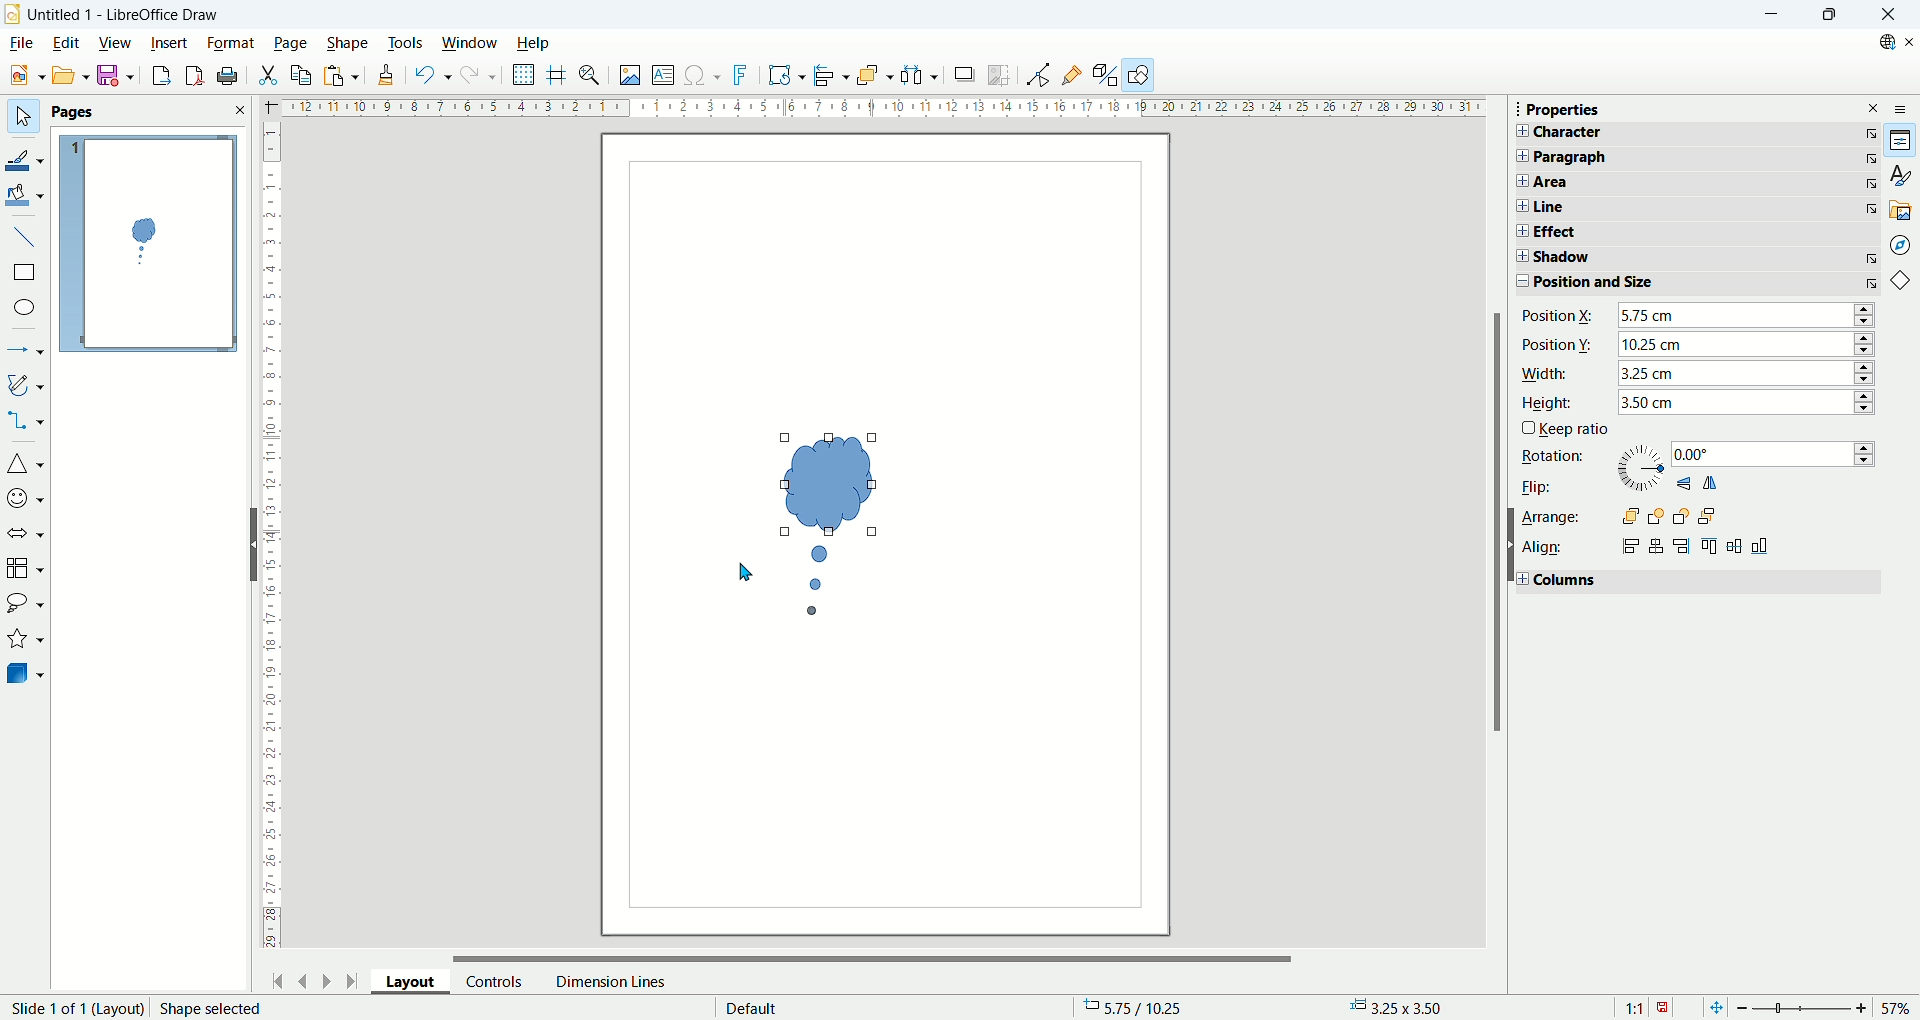 This screenshot has width=1920, height=1020. I want to click on basic shapes, so click(25, 466).